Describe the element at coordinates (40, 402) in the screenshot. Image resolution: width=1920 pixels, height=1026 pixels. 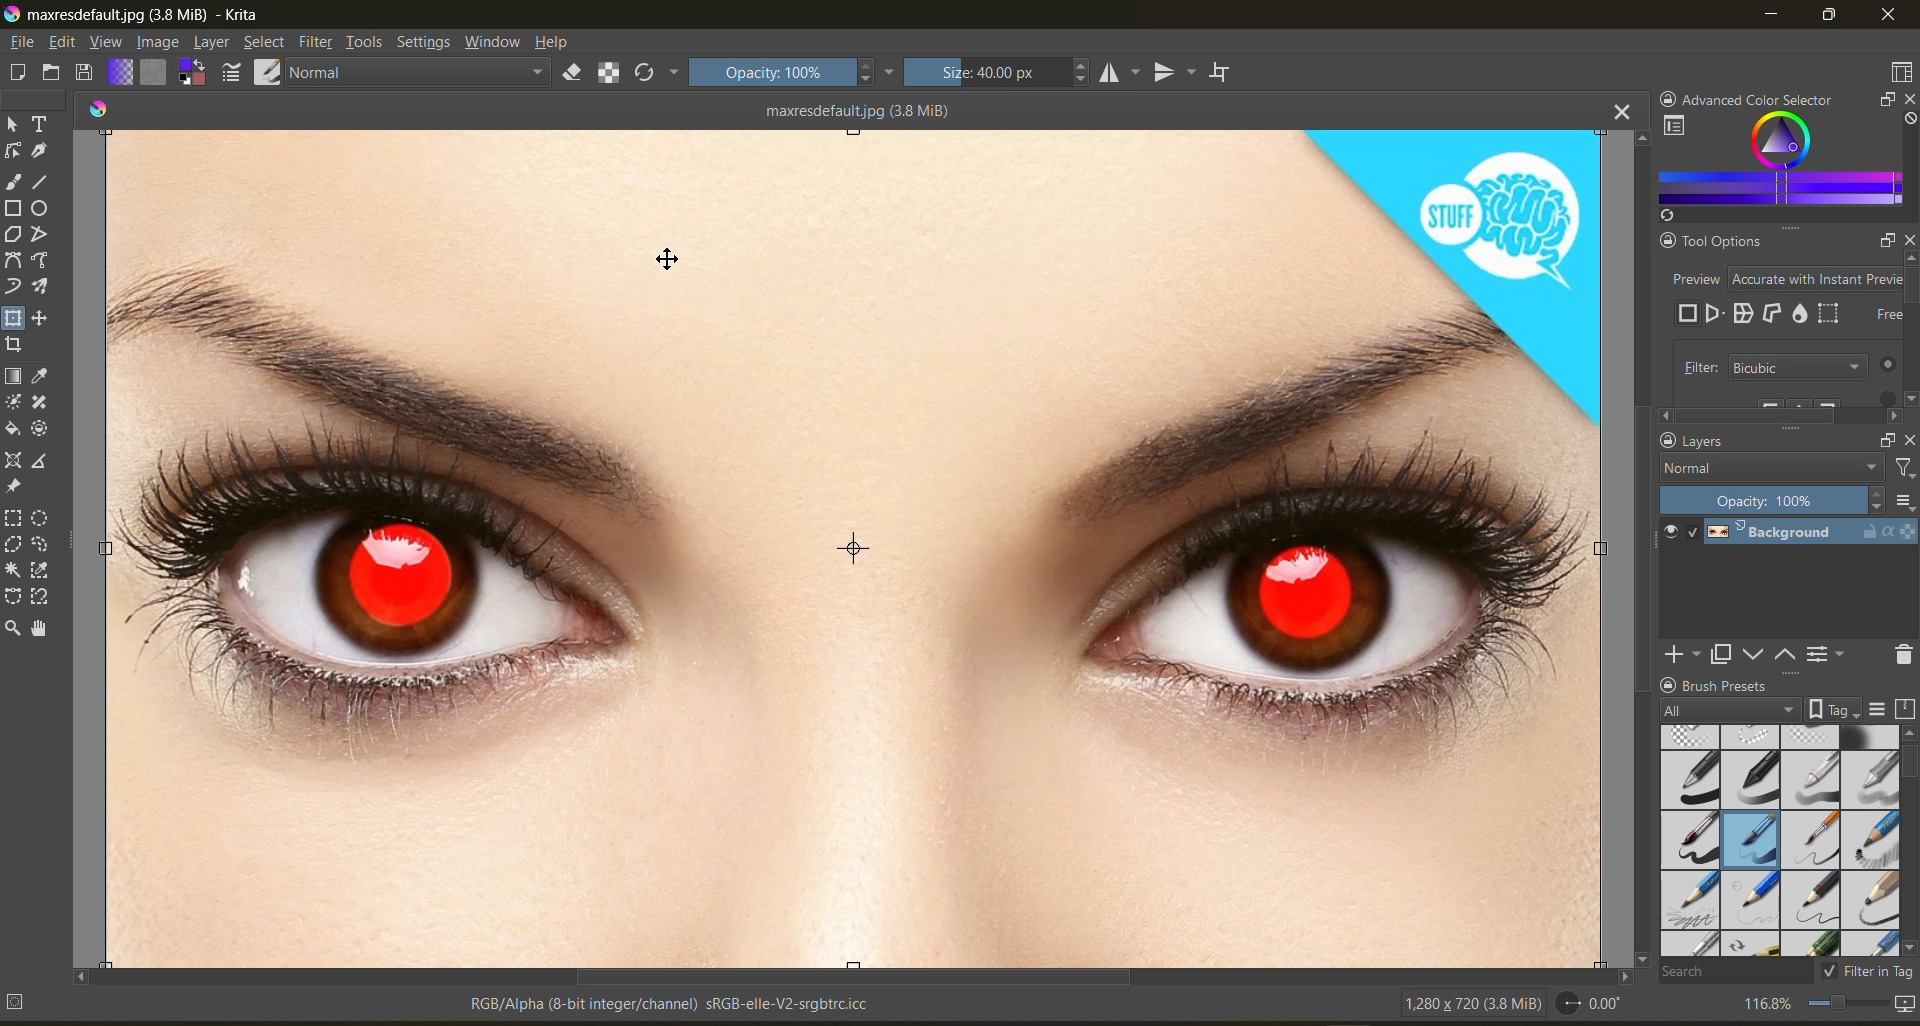
I see `tool` at that location.